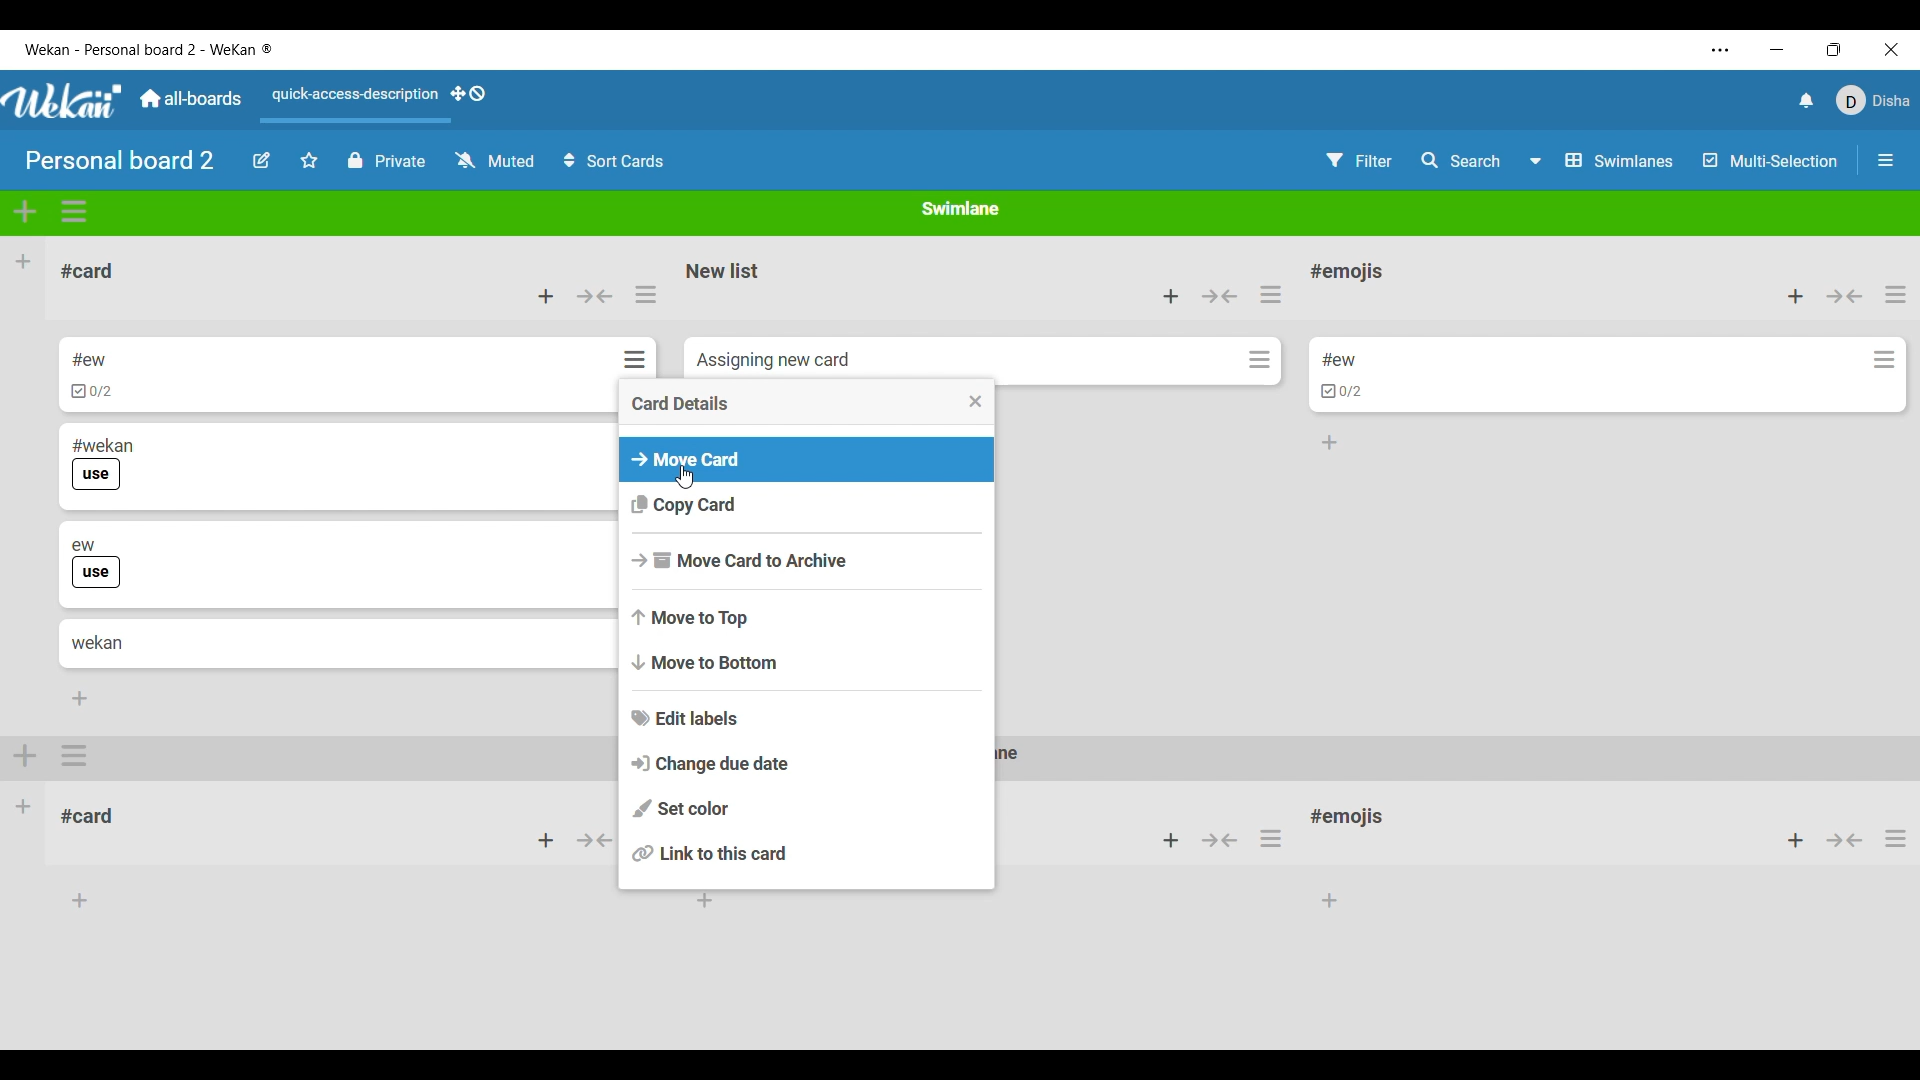 This screenshot has height=1080, width=1920. Describe the element at coordinates (23, 261) in the screenshot. I see `Add list` at that location.